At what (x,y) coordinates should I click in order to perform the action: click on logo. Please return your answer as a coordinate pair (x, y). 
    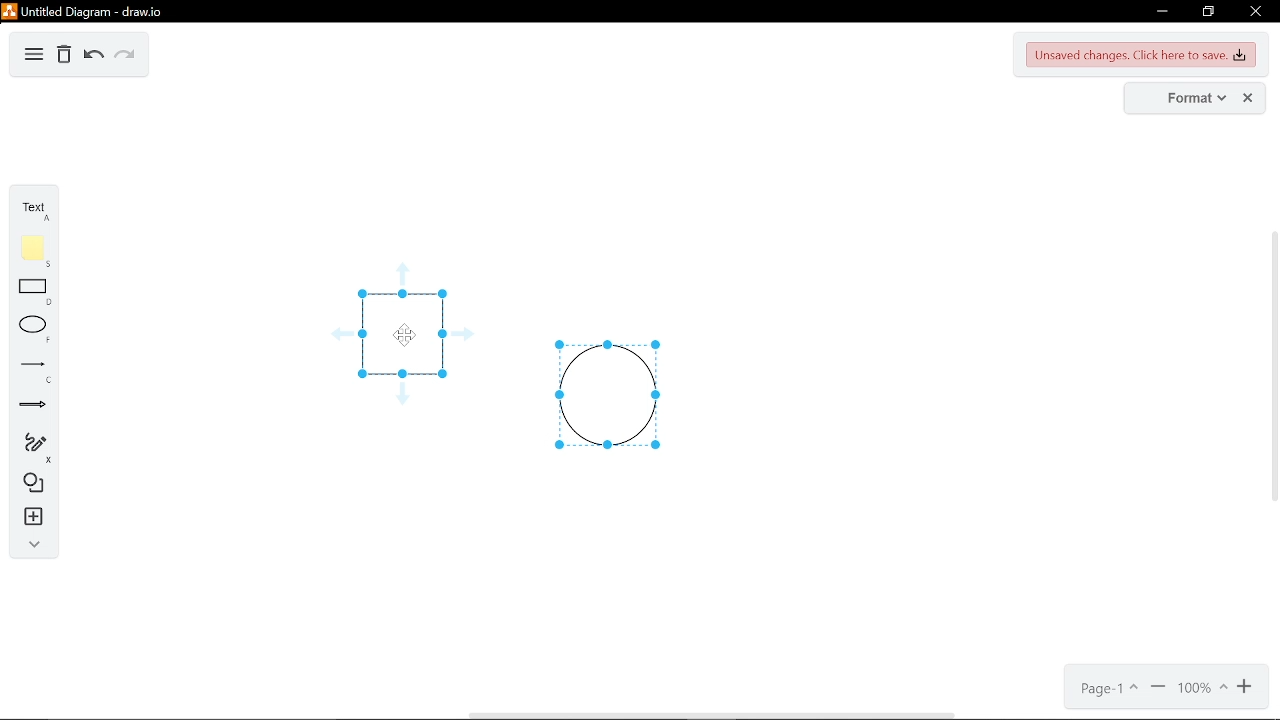
    Looking at the image, I should click on (9, 10).